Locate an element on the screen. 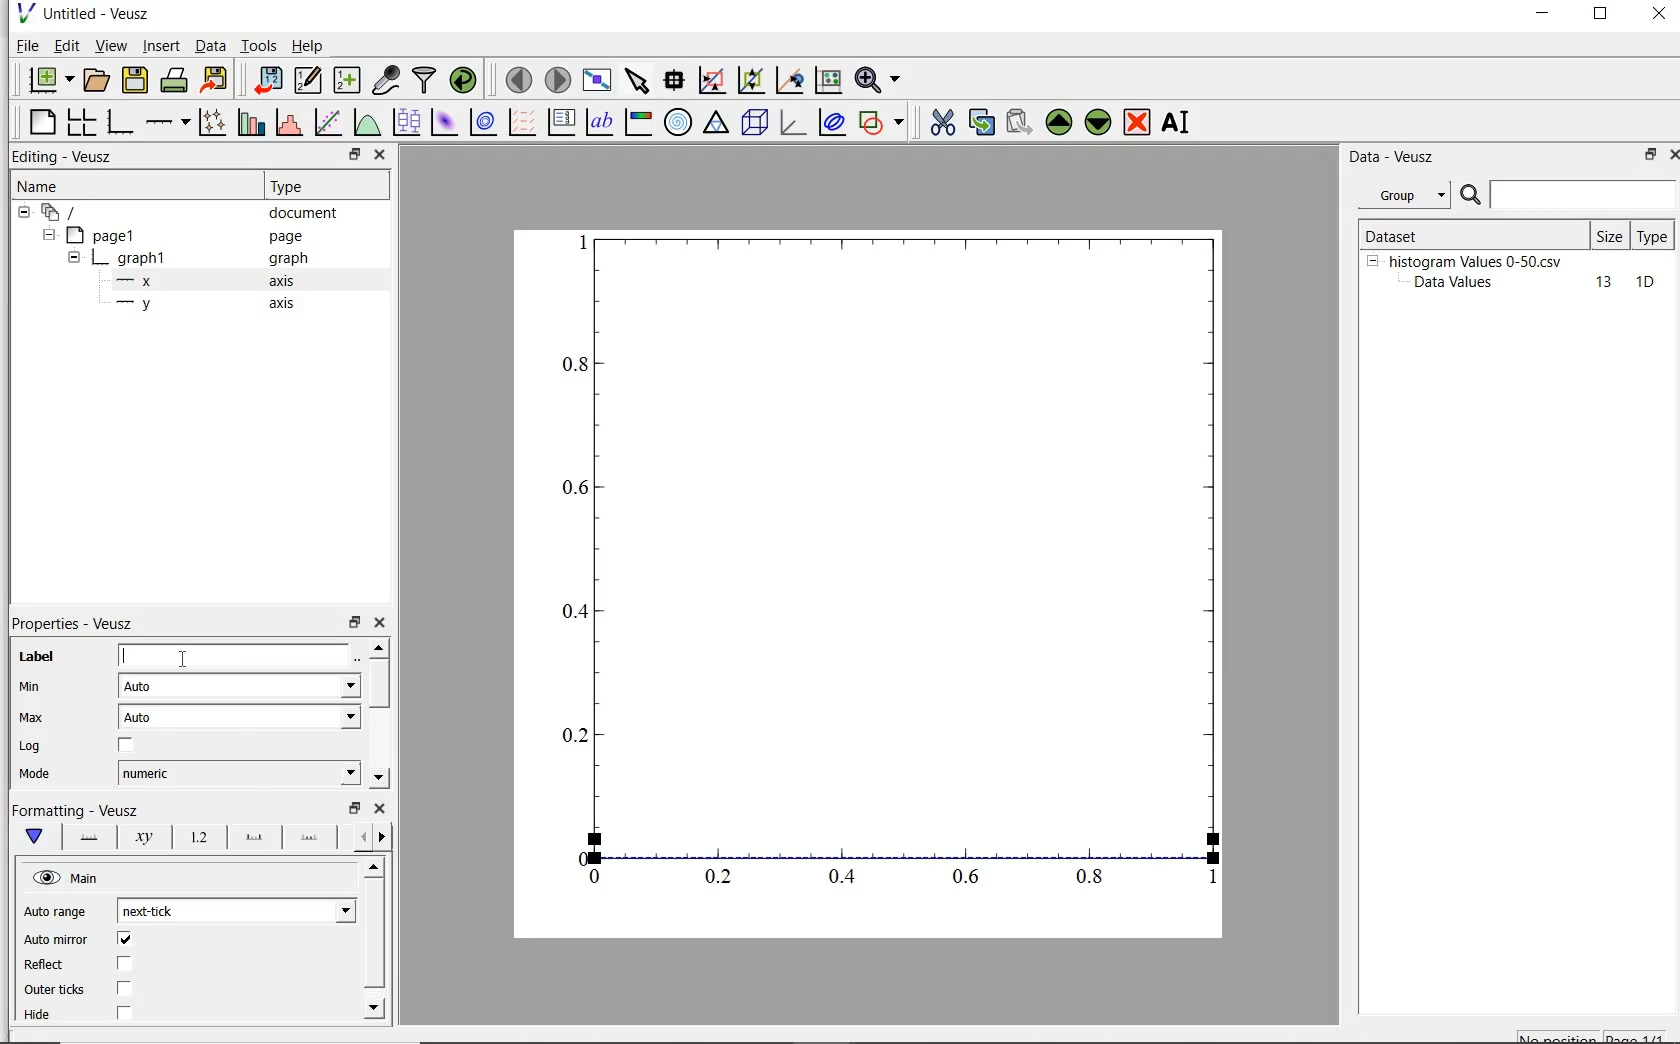 Image resolution: width=1680 pixels, height=1044 pixels. minimize is located at coordinates (1544, 16).